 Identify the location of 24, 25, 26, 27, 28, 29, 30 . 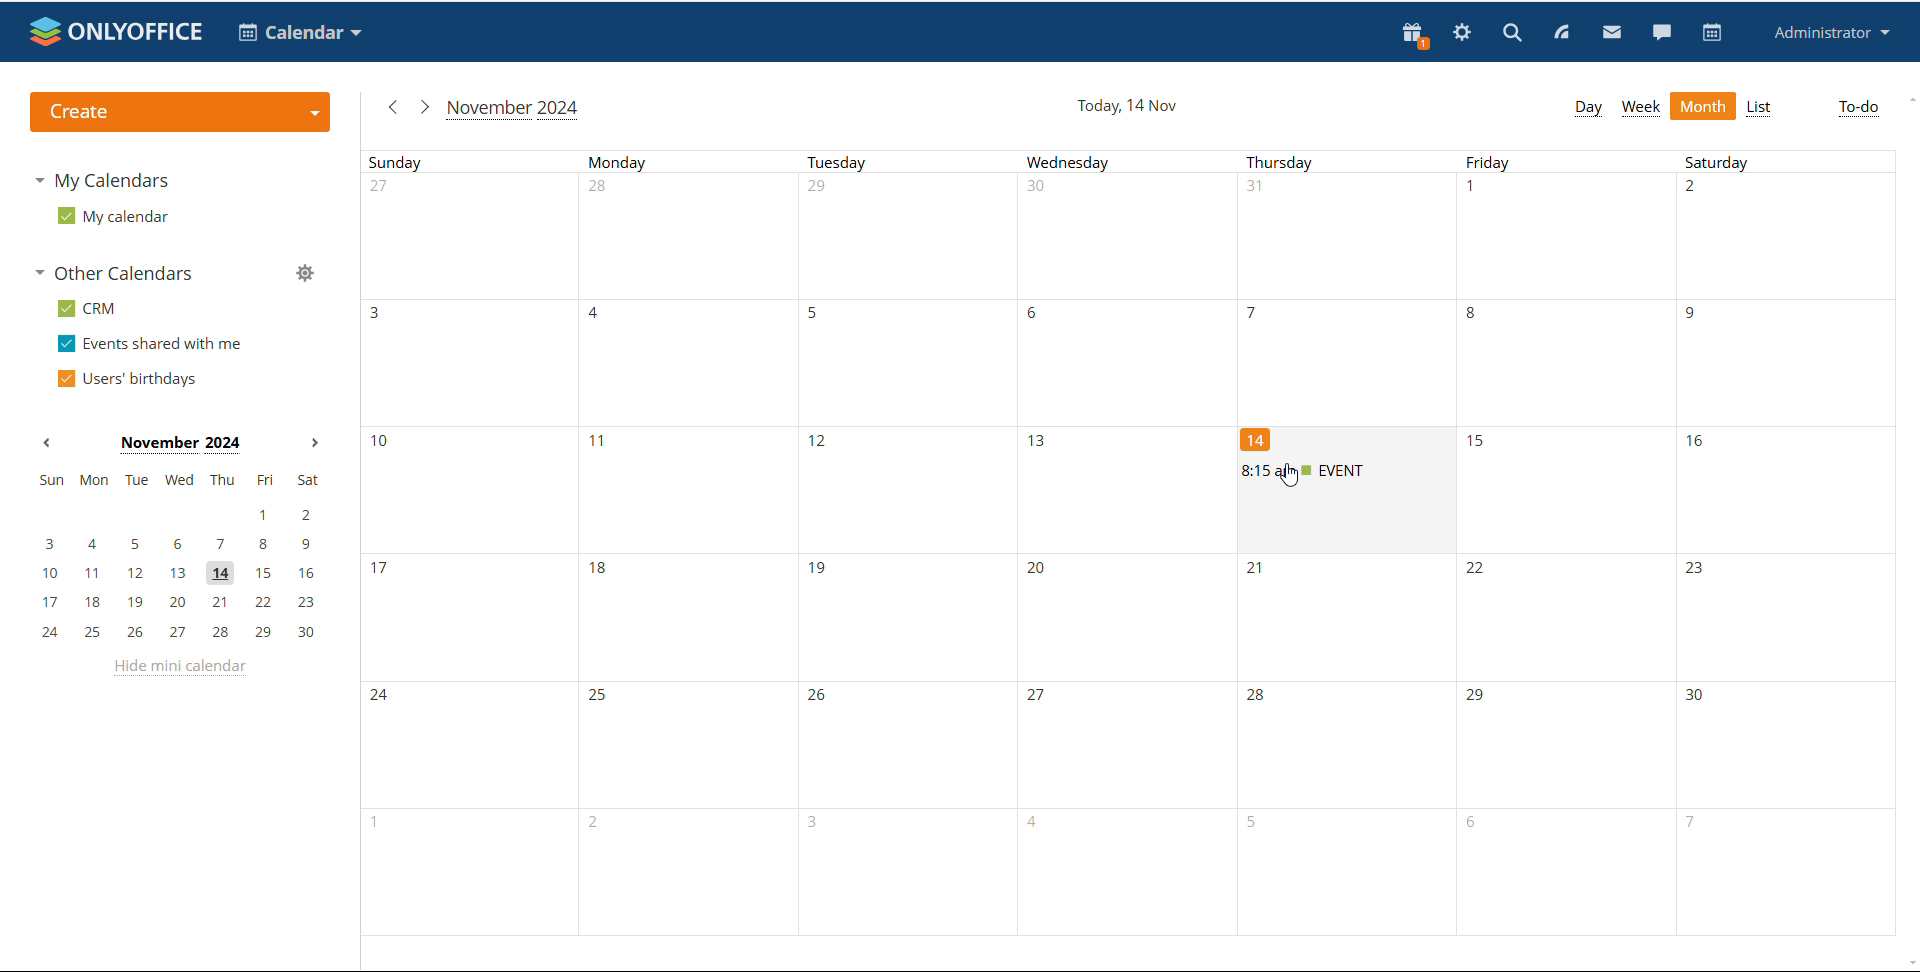
(179, 633).